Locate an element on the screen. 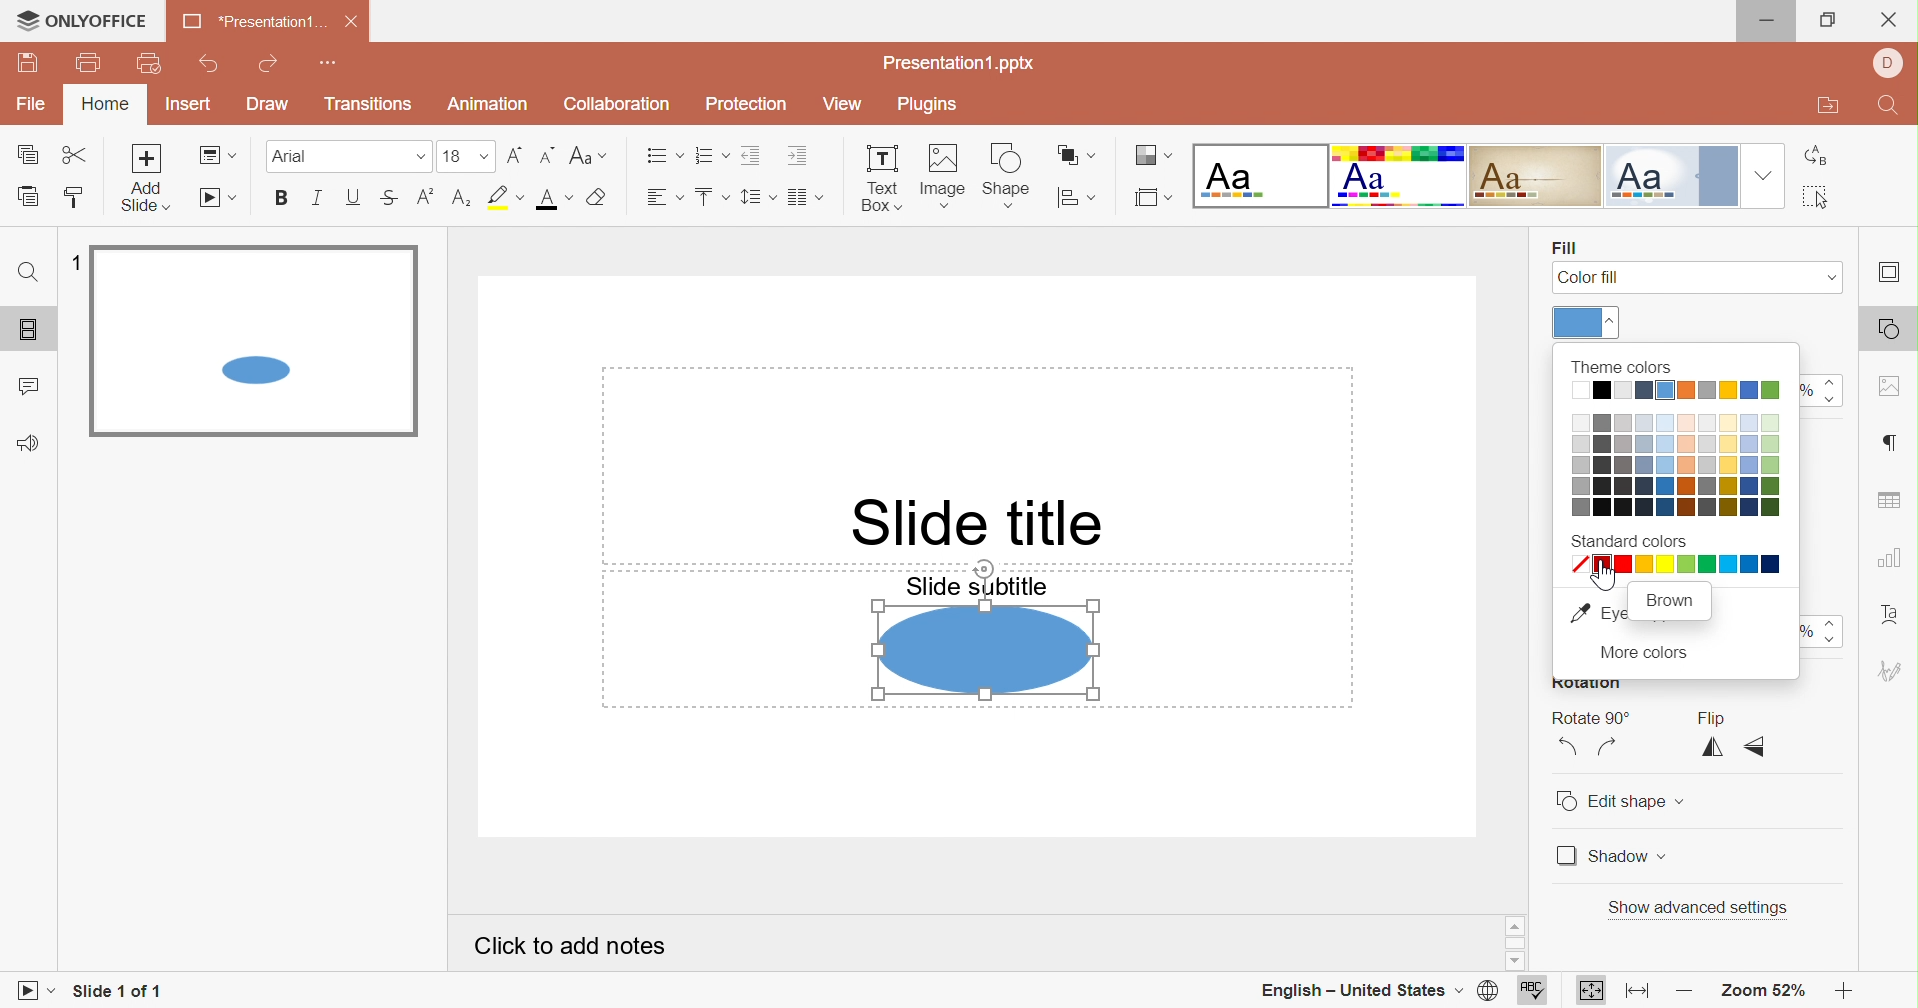 The image size is (1918, 1008). *Presentation1 ... is located at coordinates (253, 22).